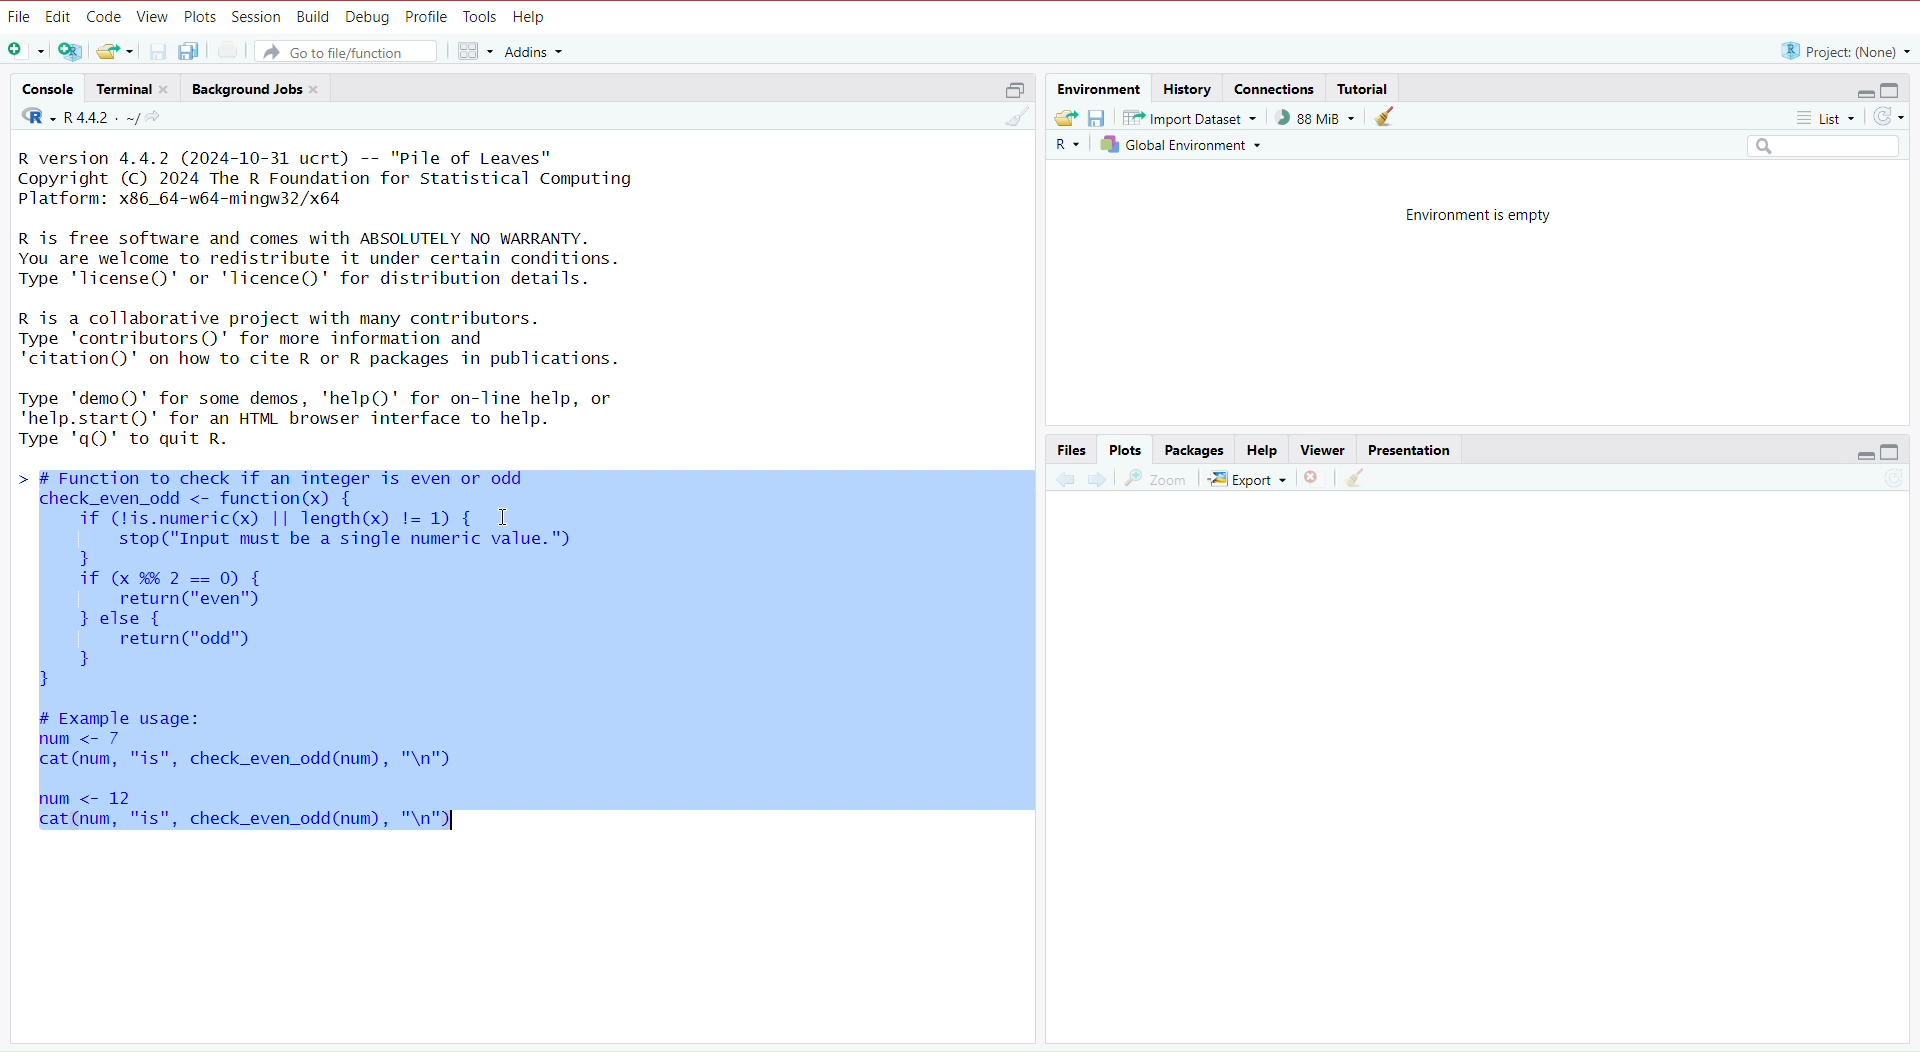 The image size is (1920, 1052). What do you see at coordinates (1180, 144) in the screenshot?
I see `global environment` at bounding box center [1180, 144].